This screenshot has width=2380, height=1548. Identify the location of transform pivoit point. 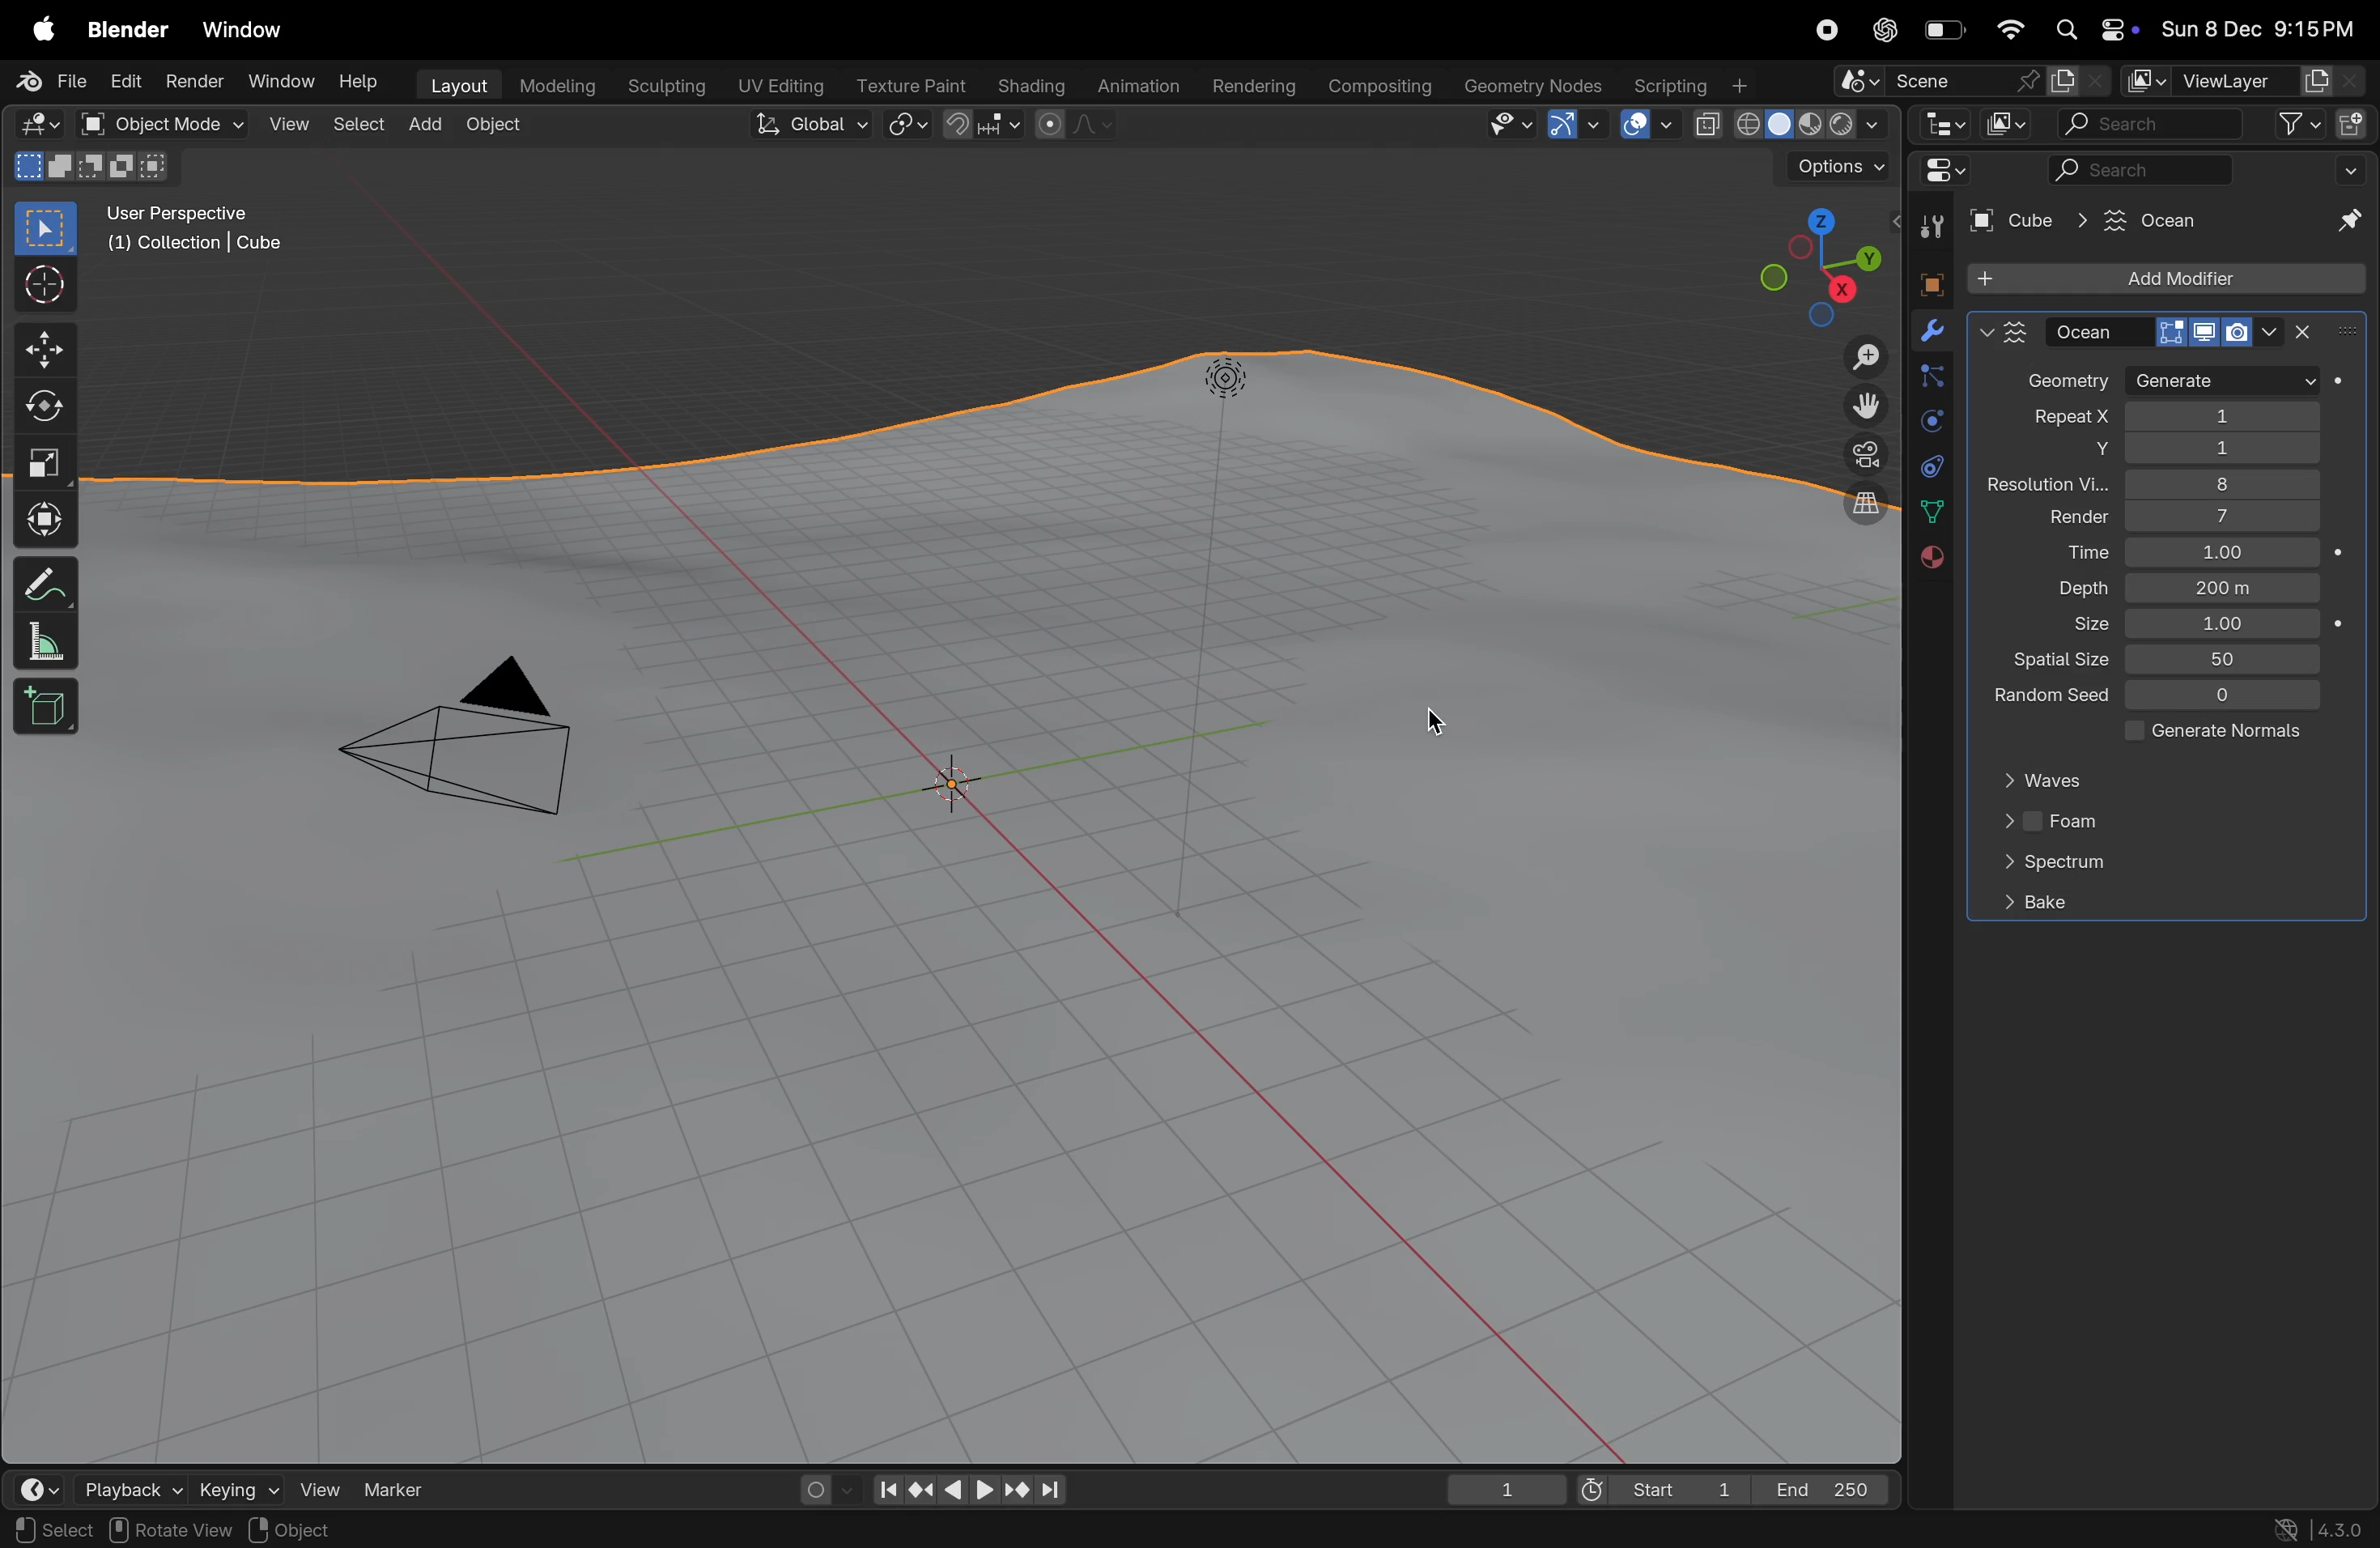
(909, 126).